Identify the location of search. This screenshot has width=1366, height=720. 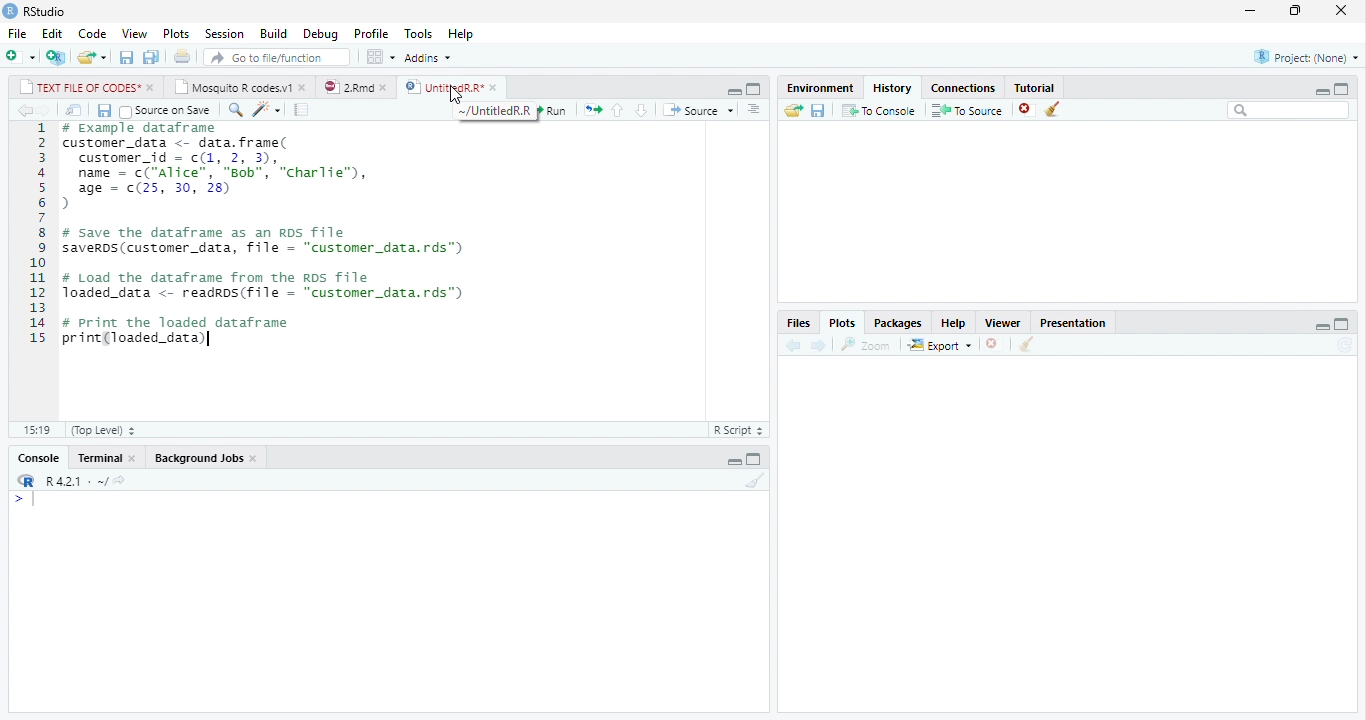
(1289, 110).